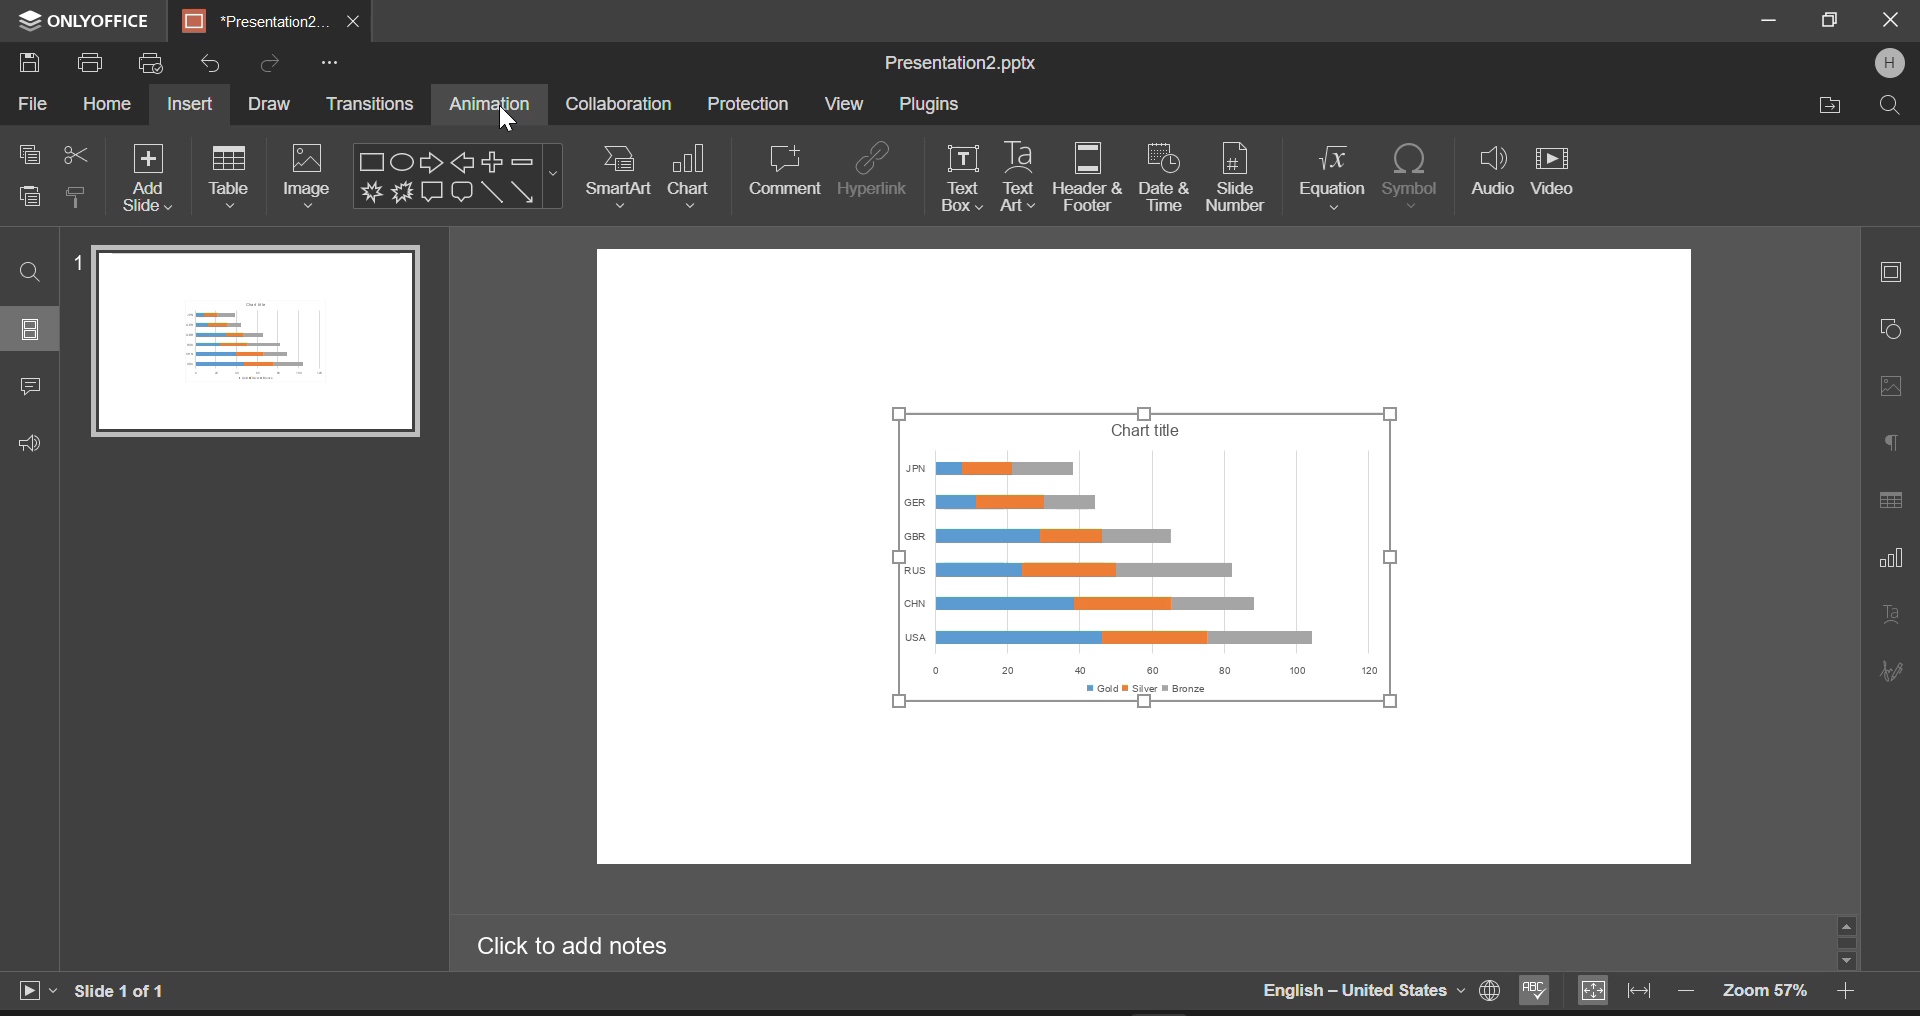 The height and width of the screenshot is (1016, 1920). I want to click on Slide Numer, so click(1238, 175).